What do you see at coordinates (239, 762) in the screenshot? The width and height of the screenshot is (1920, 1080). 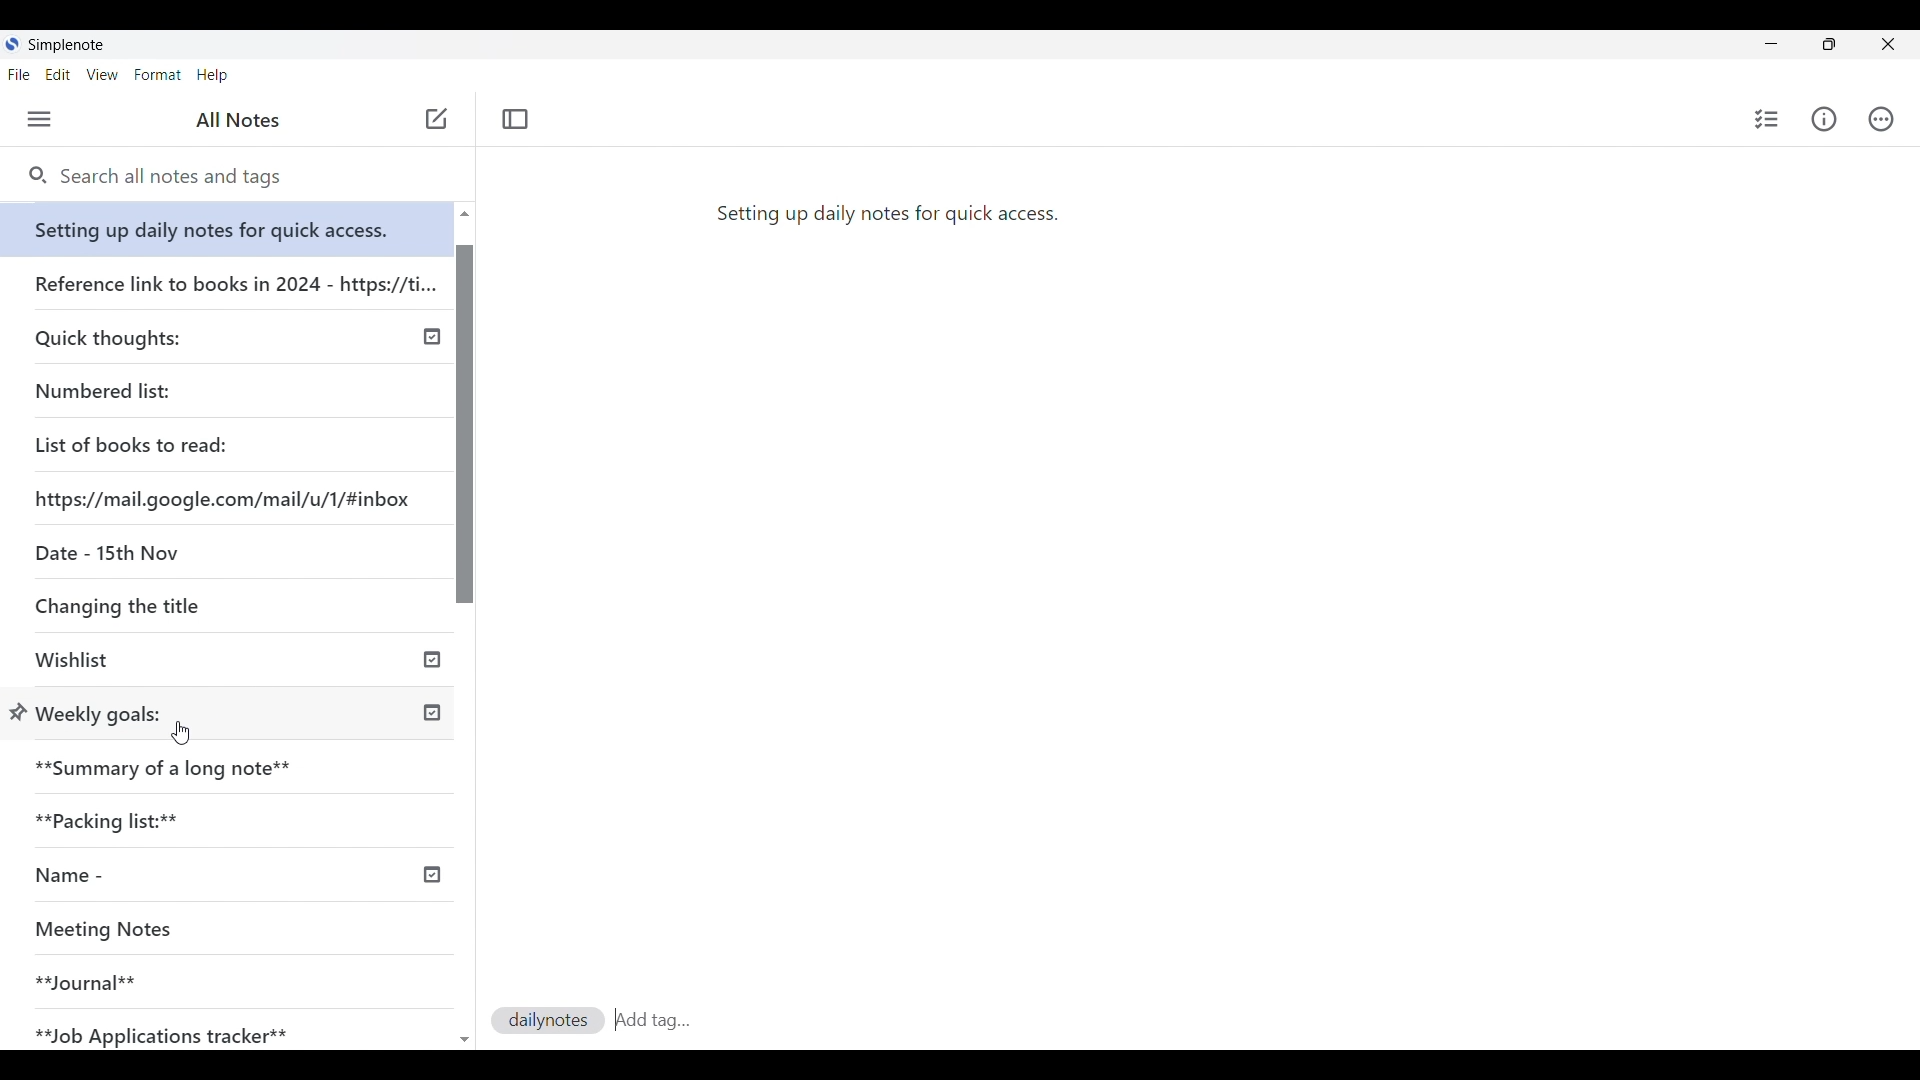 I see `Summary` at bounding box center [239, 762].